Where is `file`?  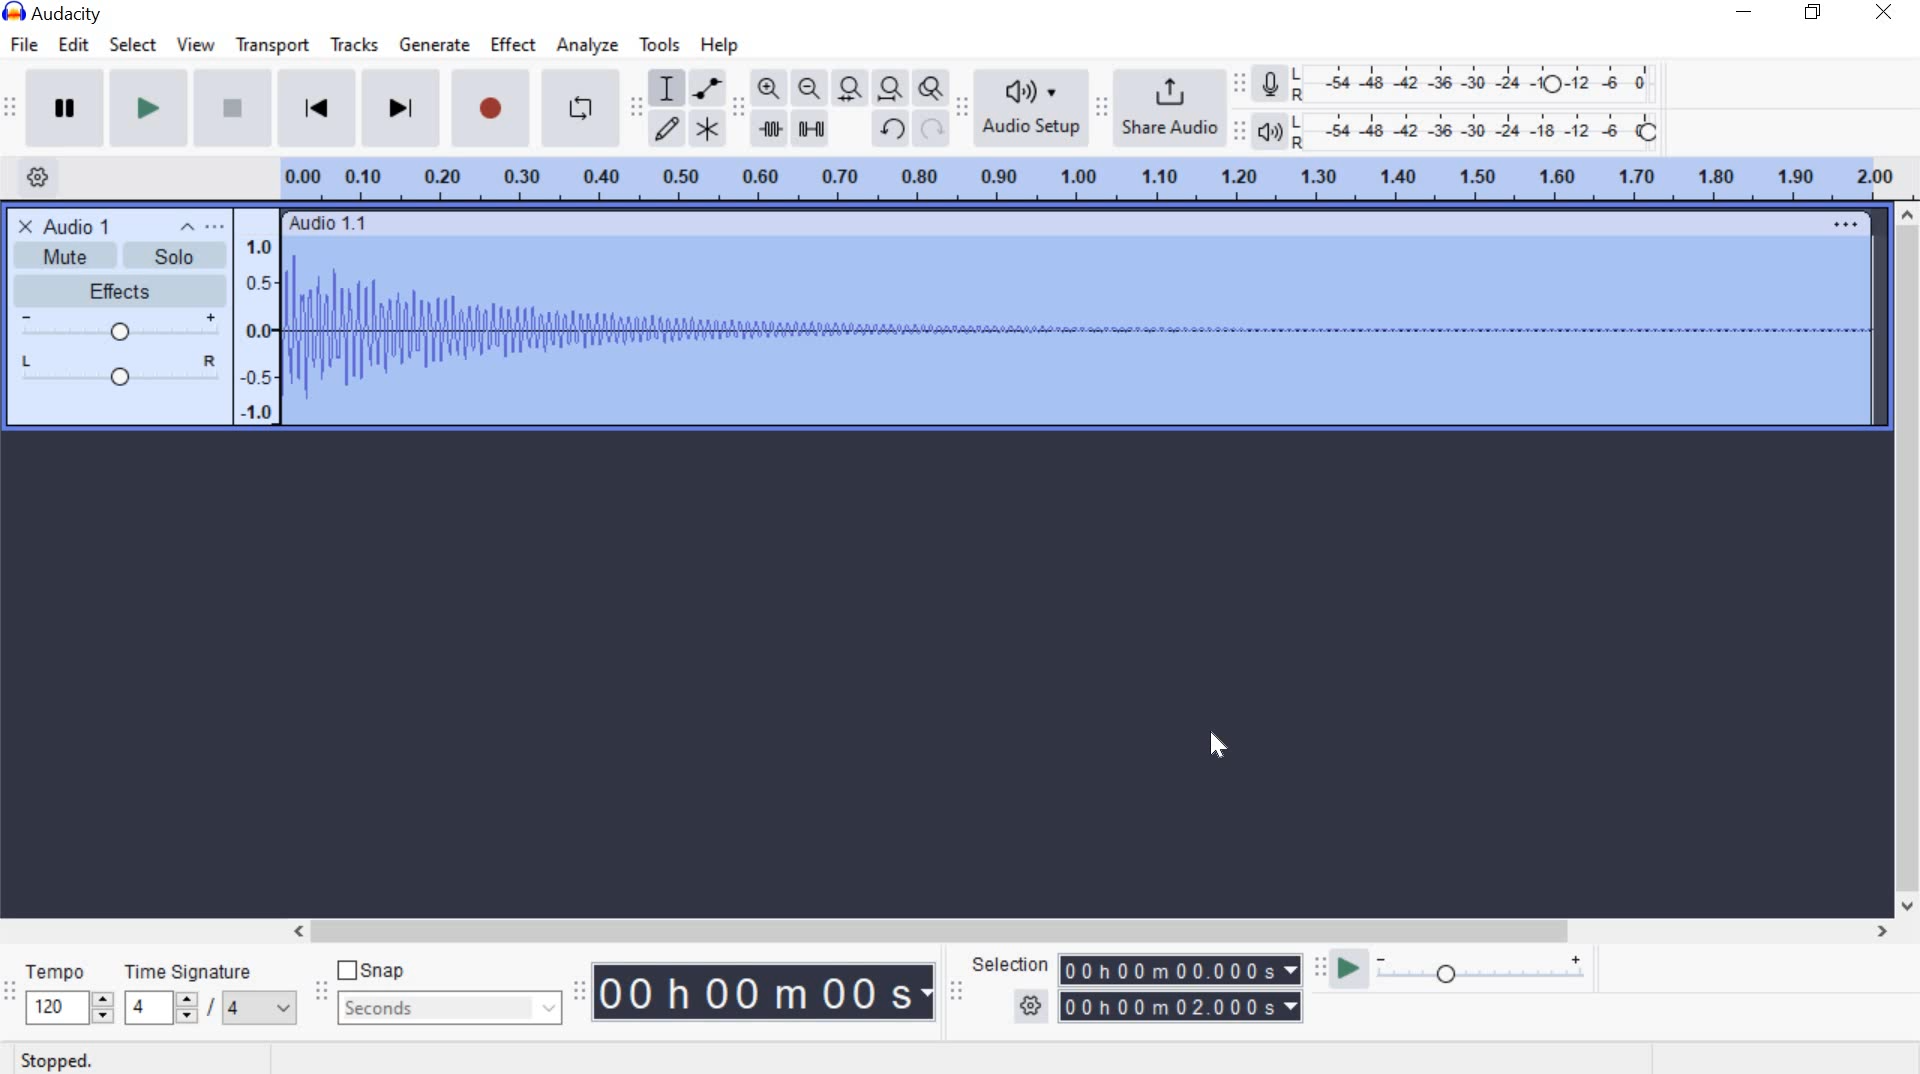 file is located at coordinates (22, 46).